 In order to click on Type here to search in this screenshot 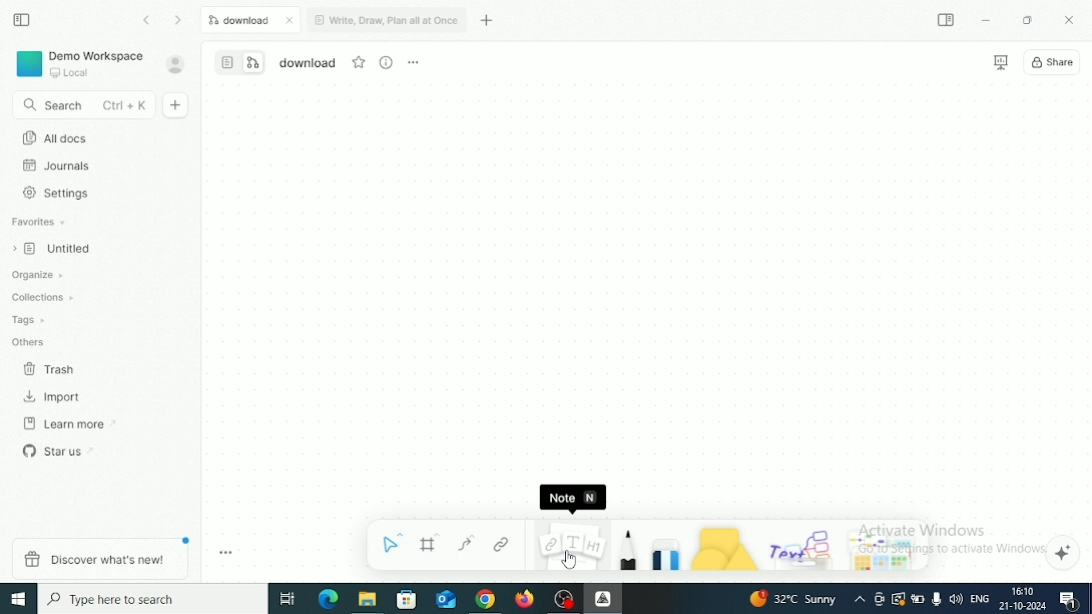, I will do `click(152, 599)`.